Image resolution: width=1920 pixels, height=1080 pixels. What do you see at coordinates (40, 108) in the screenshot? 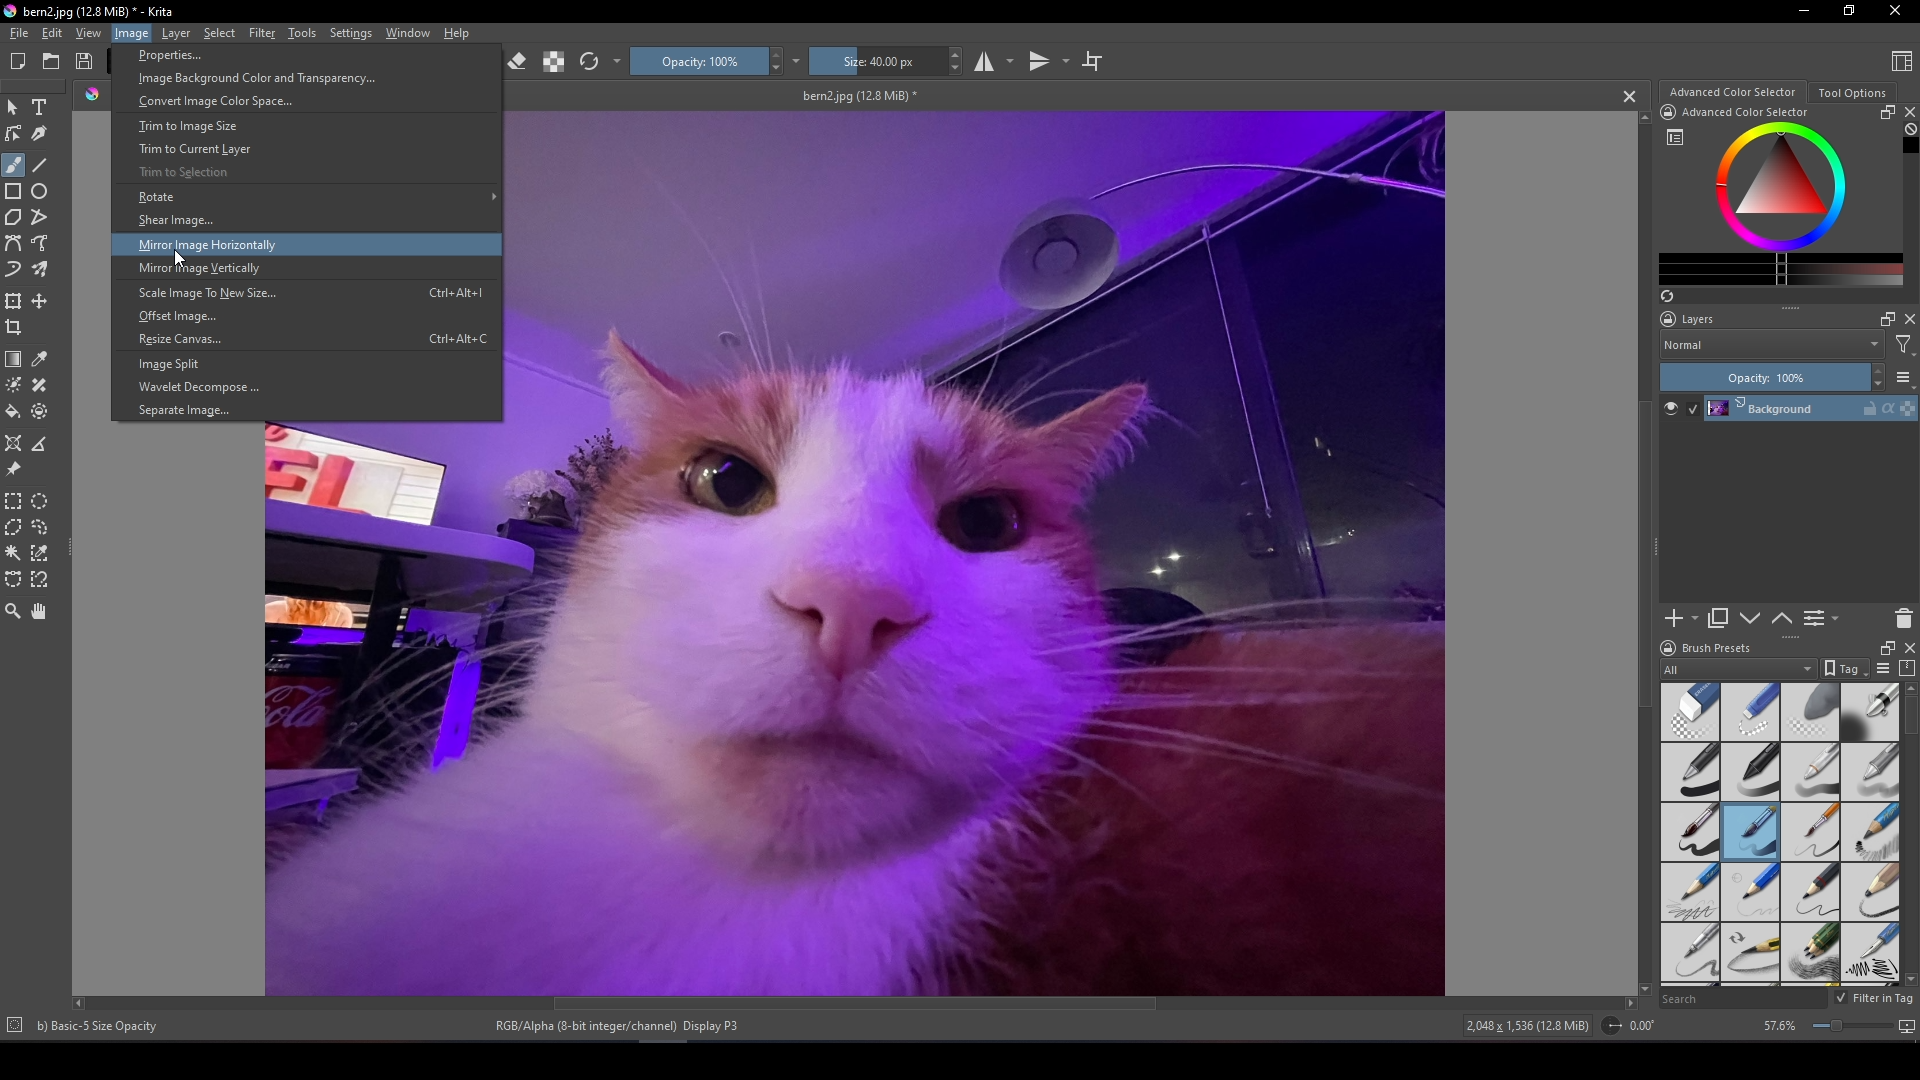
I see `Text tool` at bounding box center [40, 108].